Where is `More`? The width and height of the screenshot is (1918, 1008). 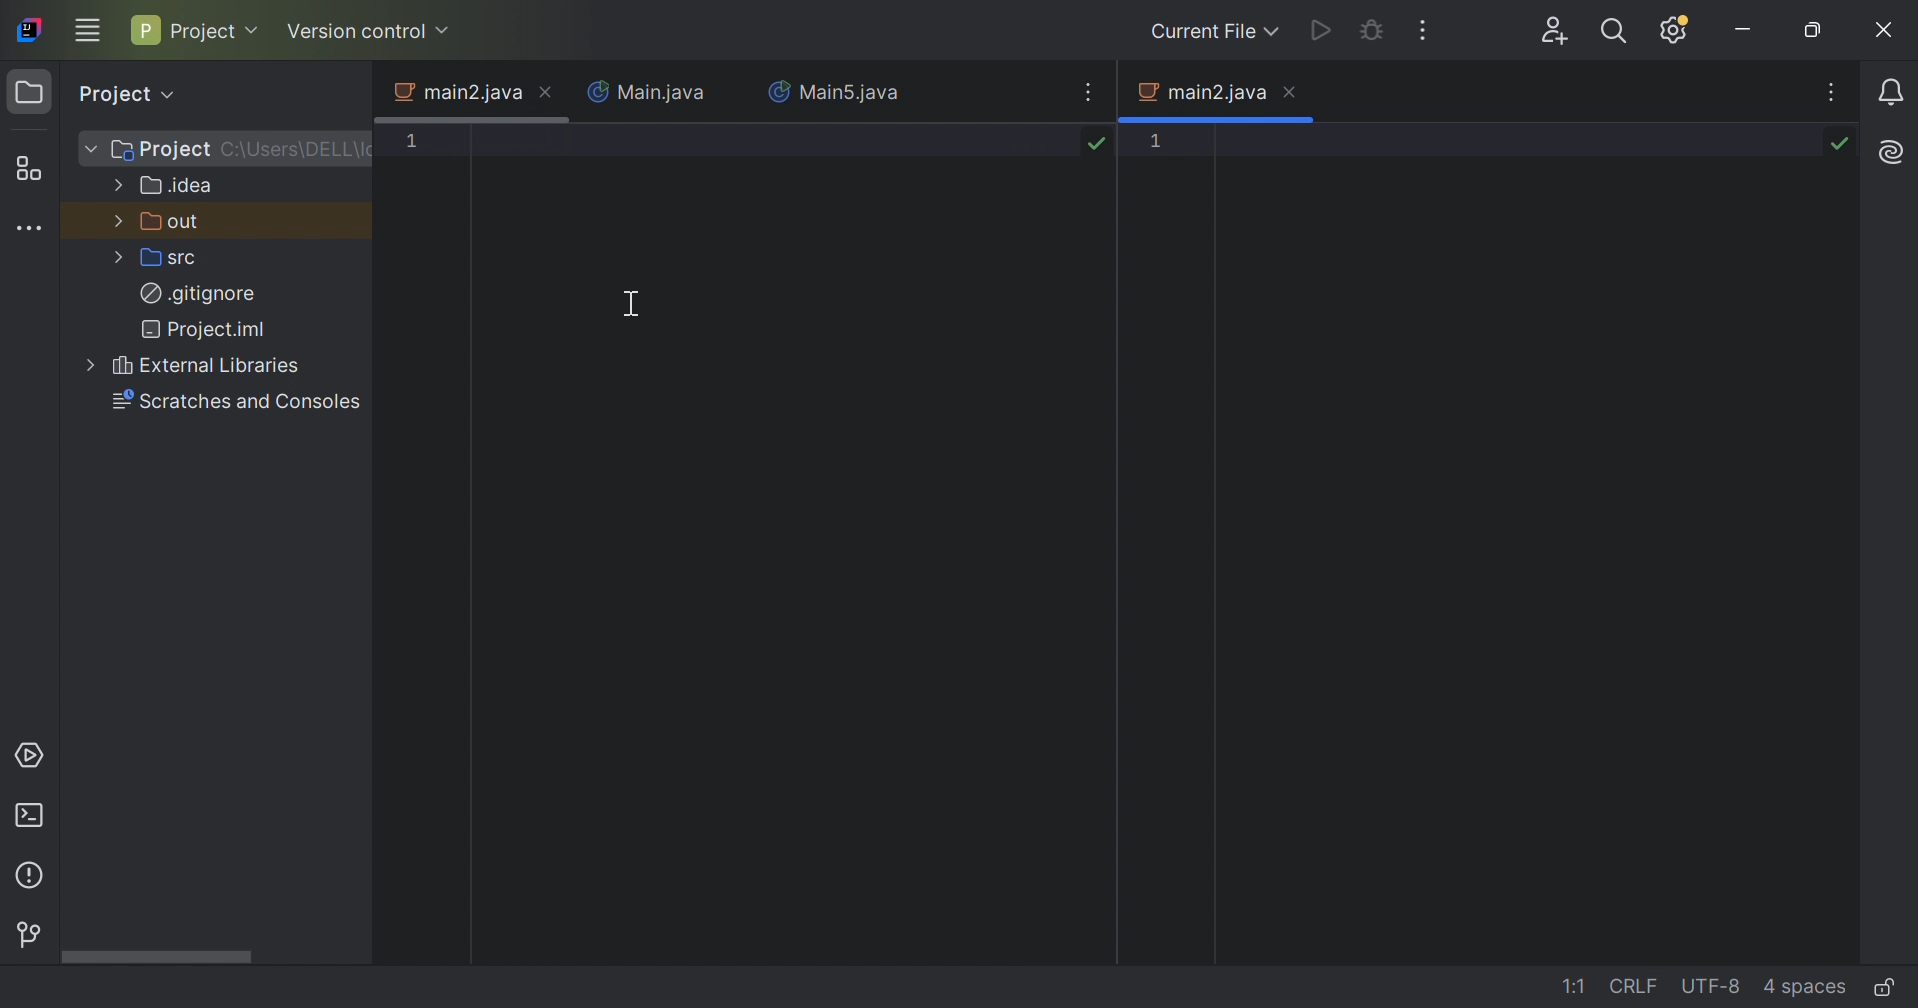
More is located at coordinates (119, 183).